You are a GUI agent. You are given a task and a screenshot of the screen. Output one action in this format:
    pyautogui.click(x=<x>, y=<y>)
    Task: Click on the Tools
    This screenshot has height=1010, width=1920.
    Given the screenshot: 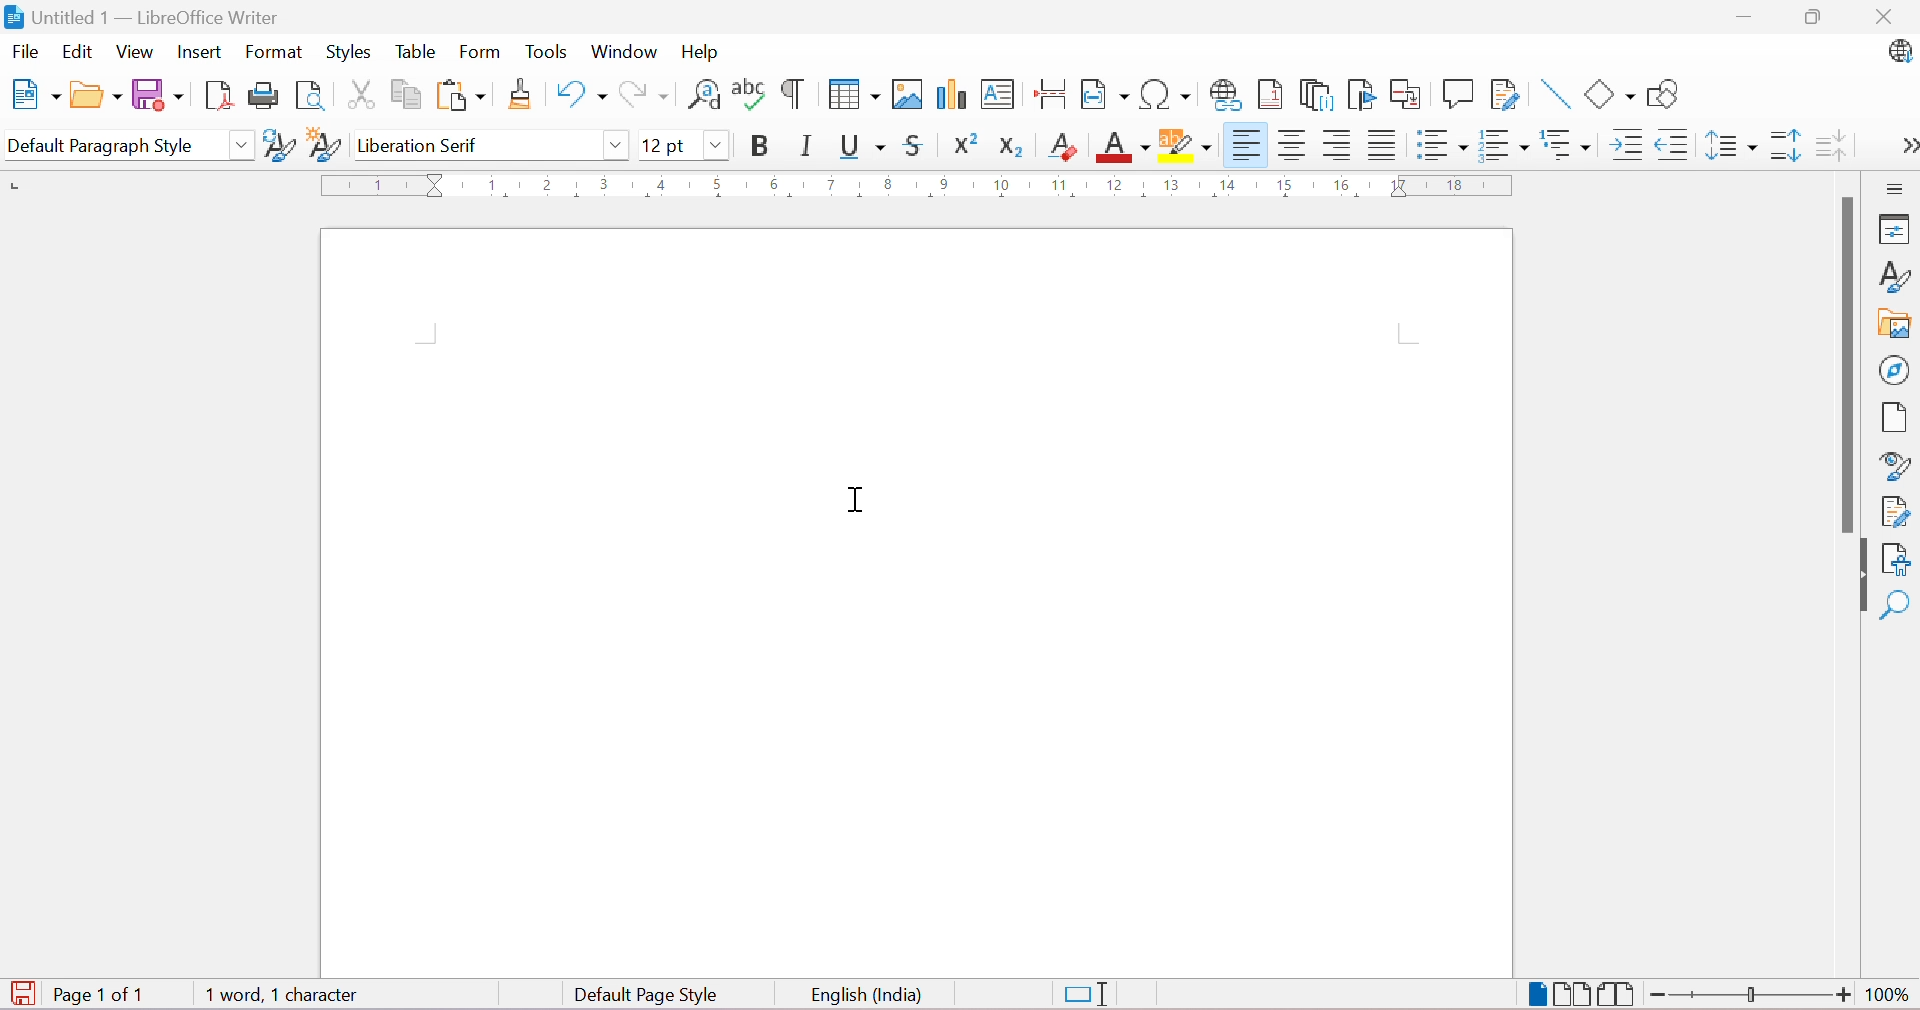 What is the action you would take?
    pyautogui.click(x=548, y=53)
    